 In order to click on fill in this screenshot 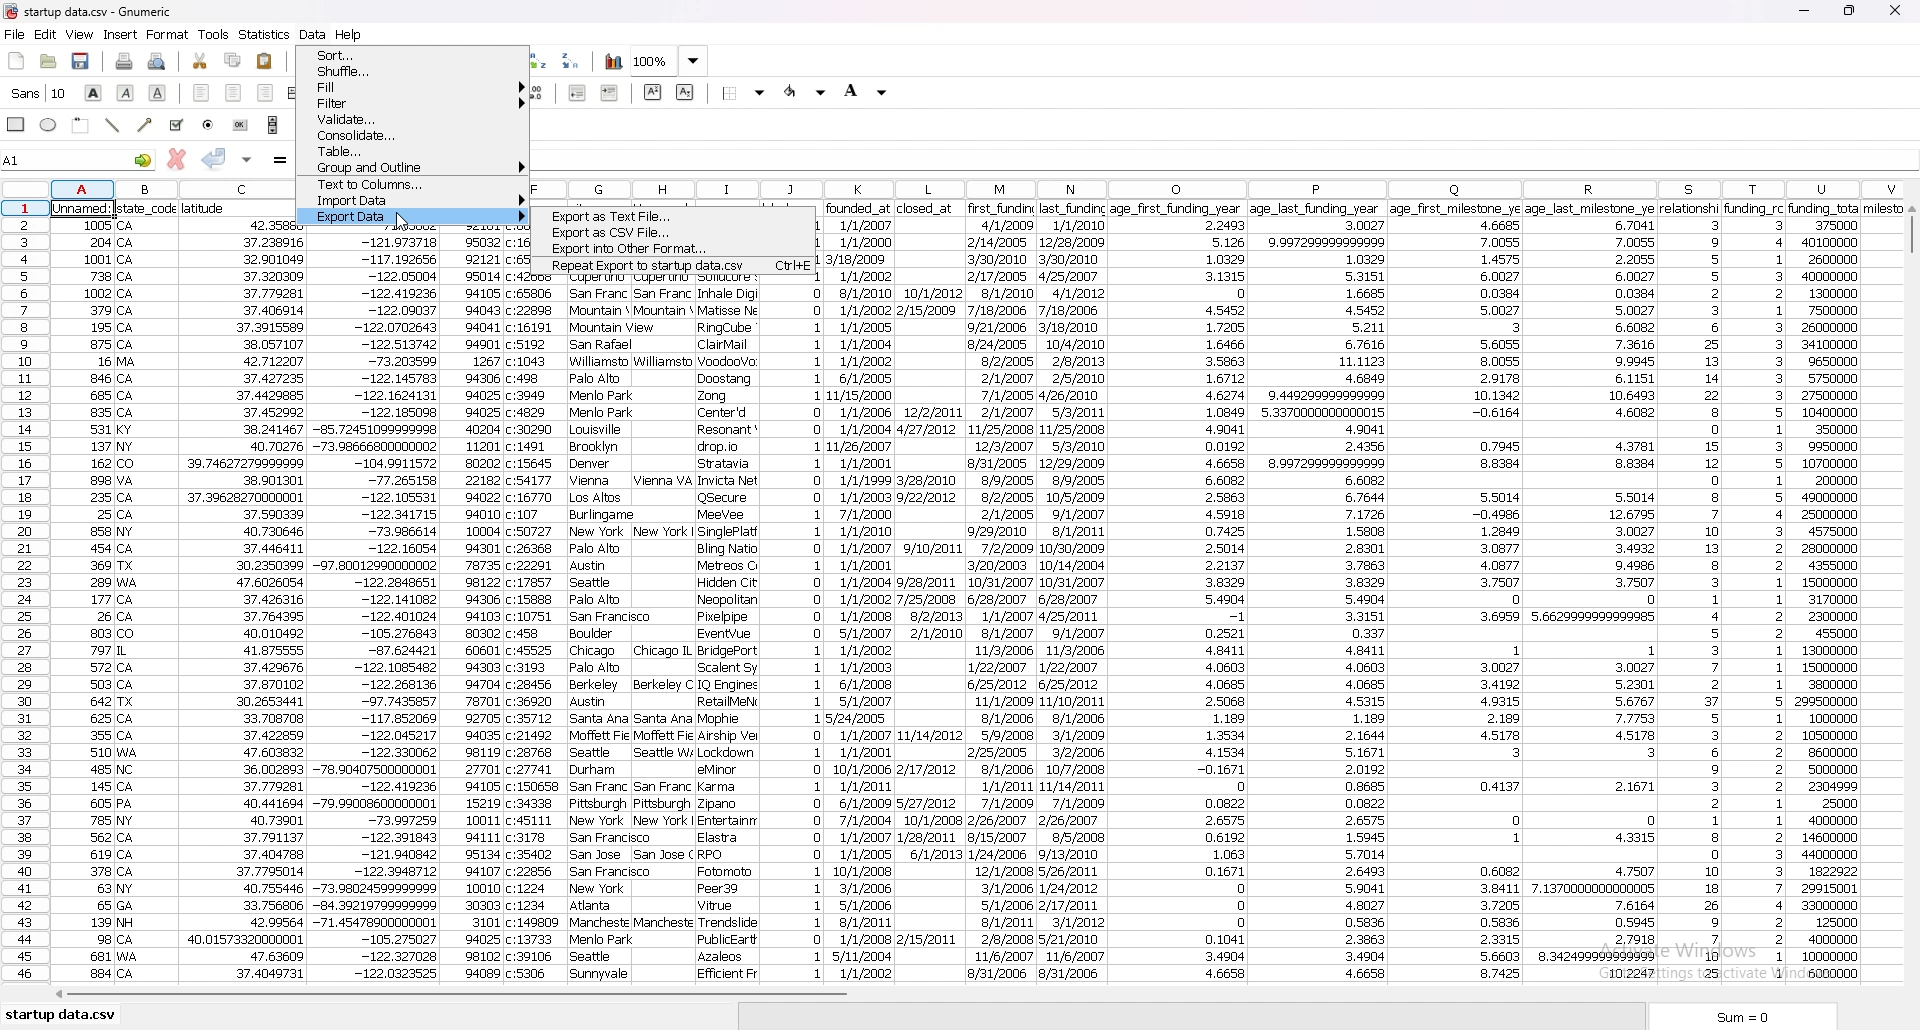, I will do `click(414, 87)`.